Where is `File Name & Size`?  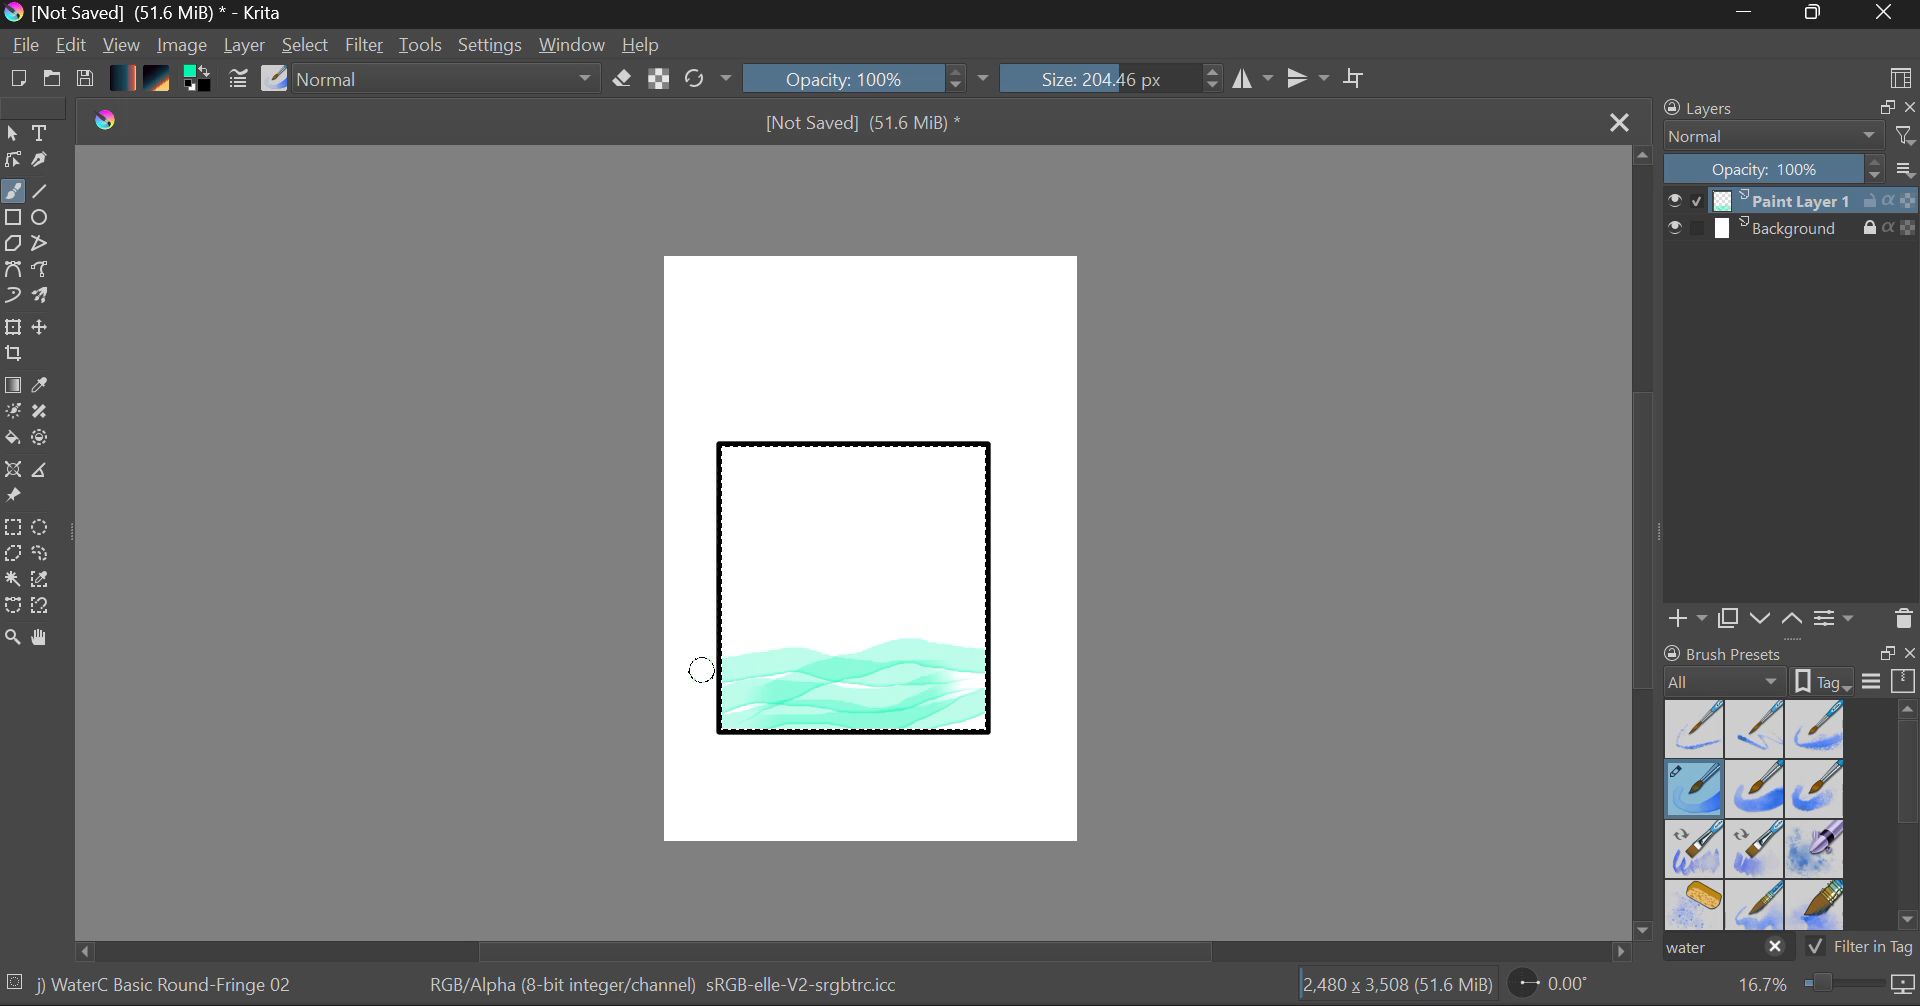
File Name & Size is located at coordinates (864, 125).